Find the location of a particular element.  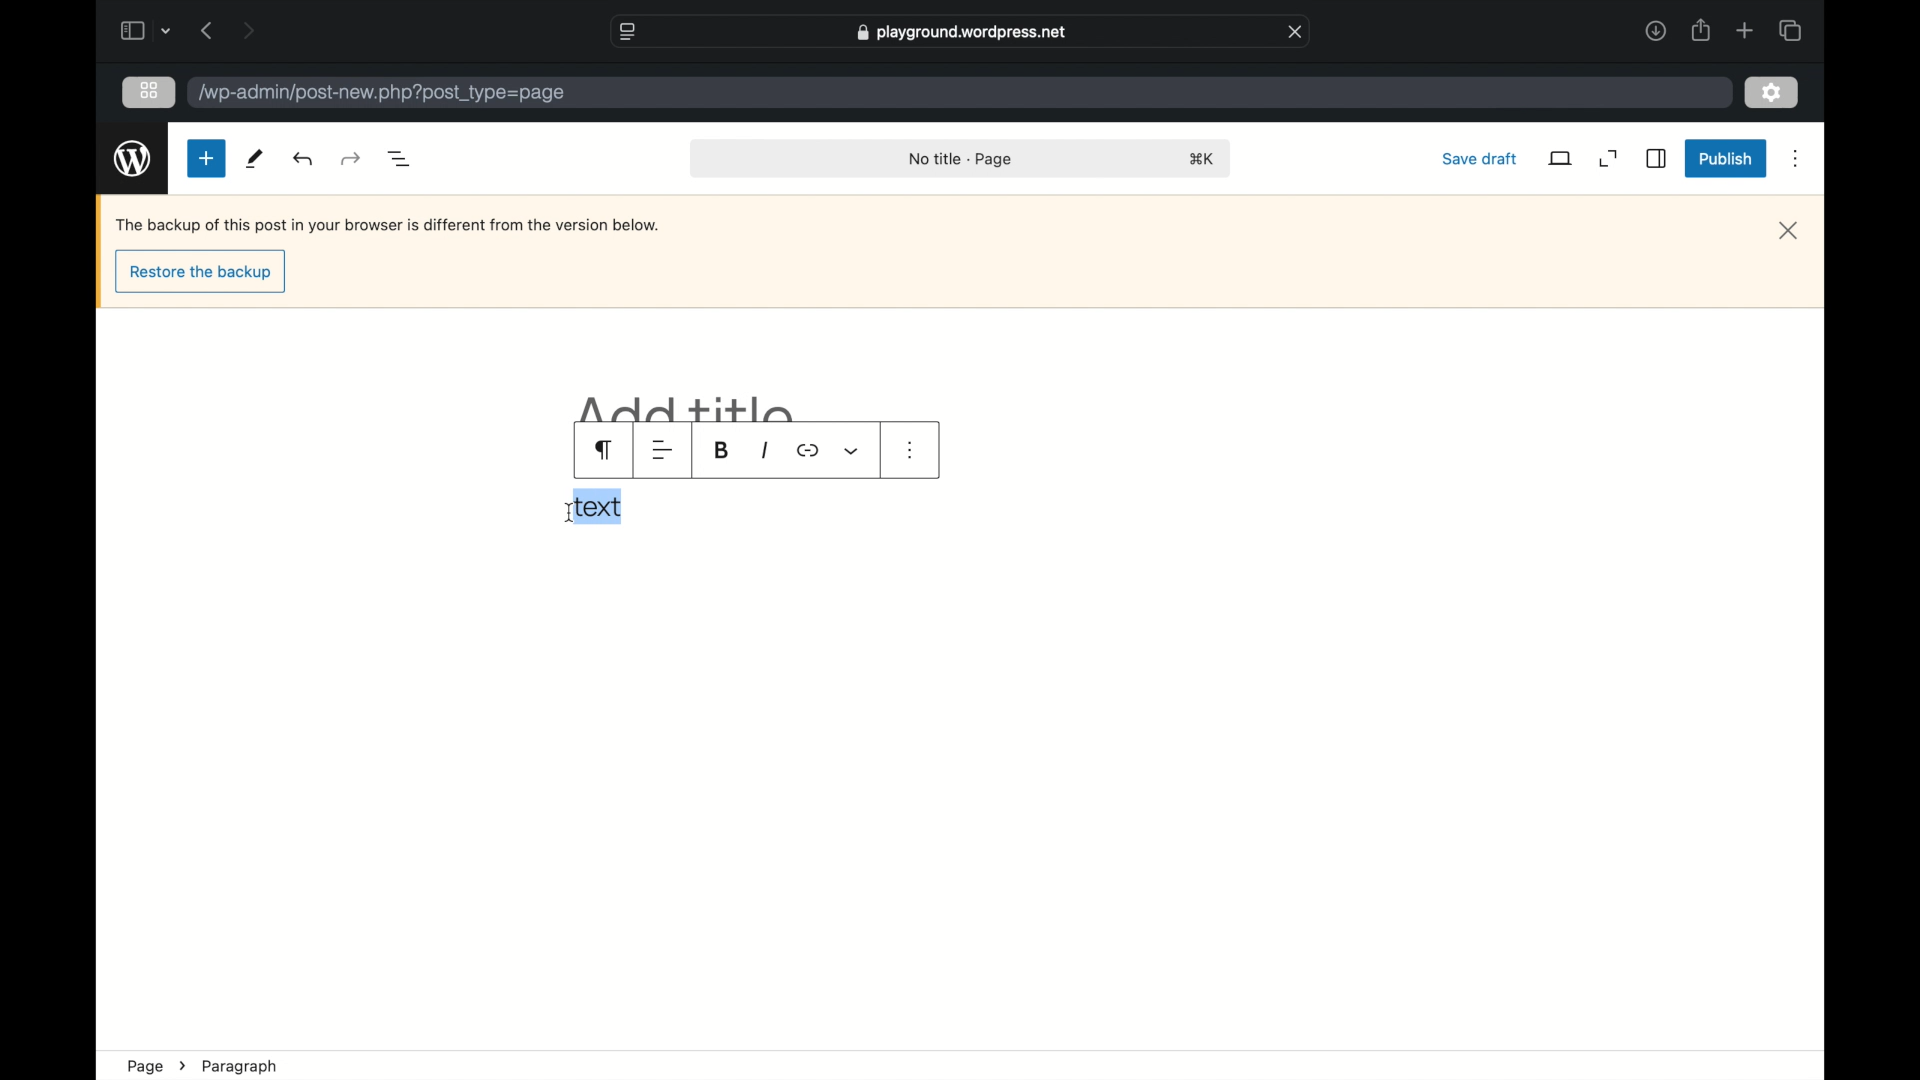

next icon is located at coordinates (182, 1066).